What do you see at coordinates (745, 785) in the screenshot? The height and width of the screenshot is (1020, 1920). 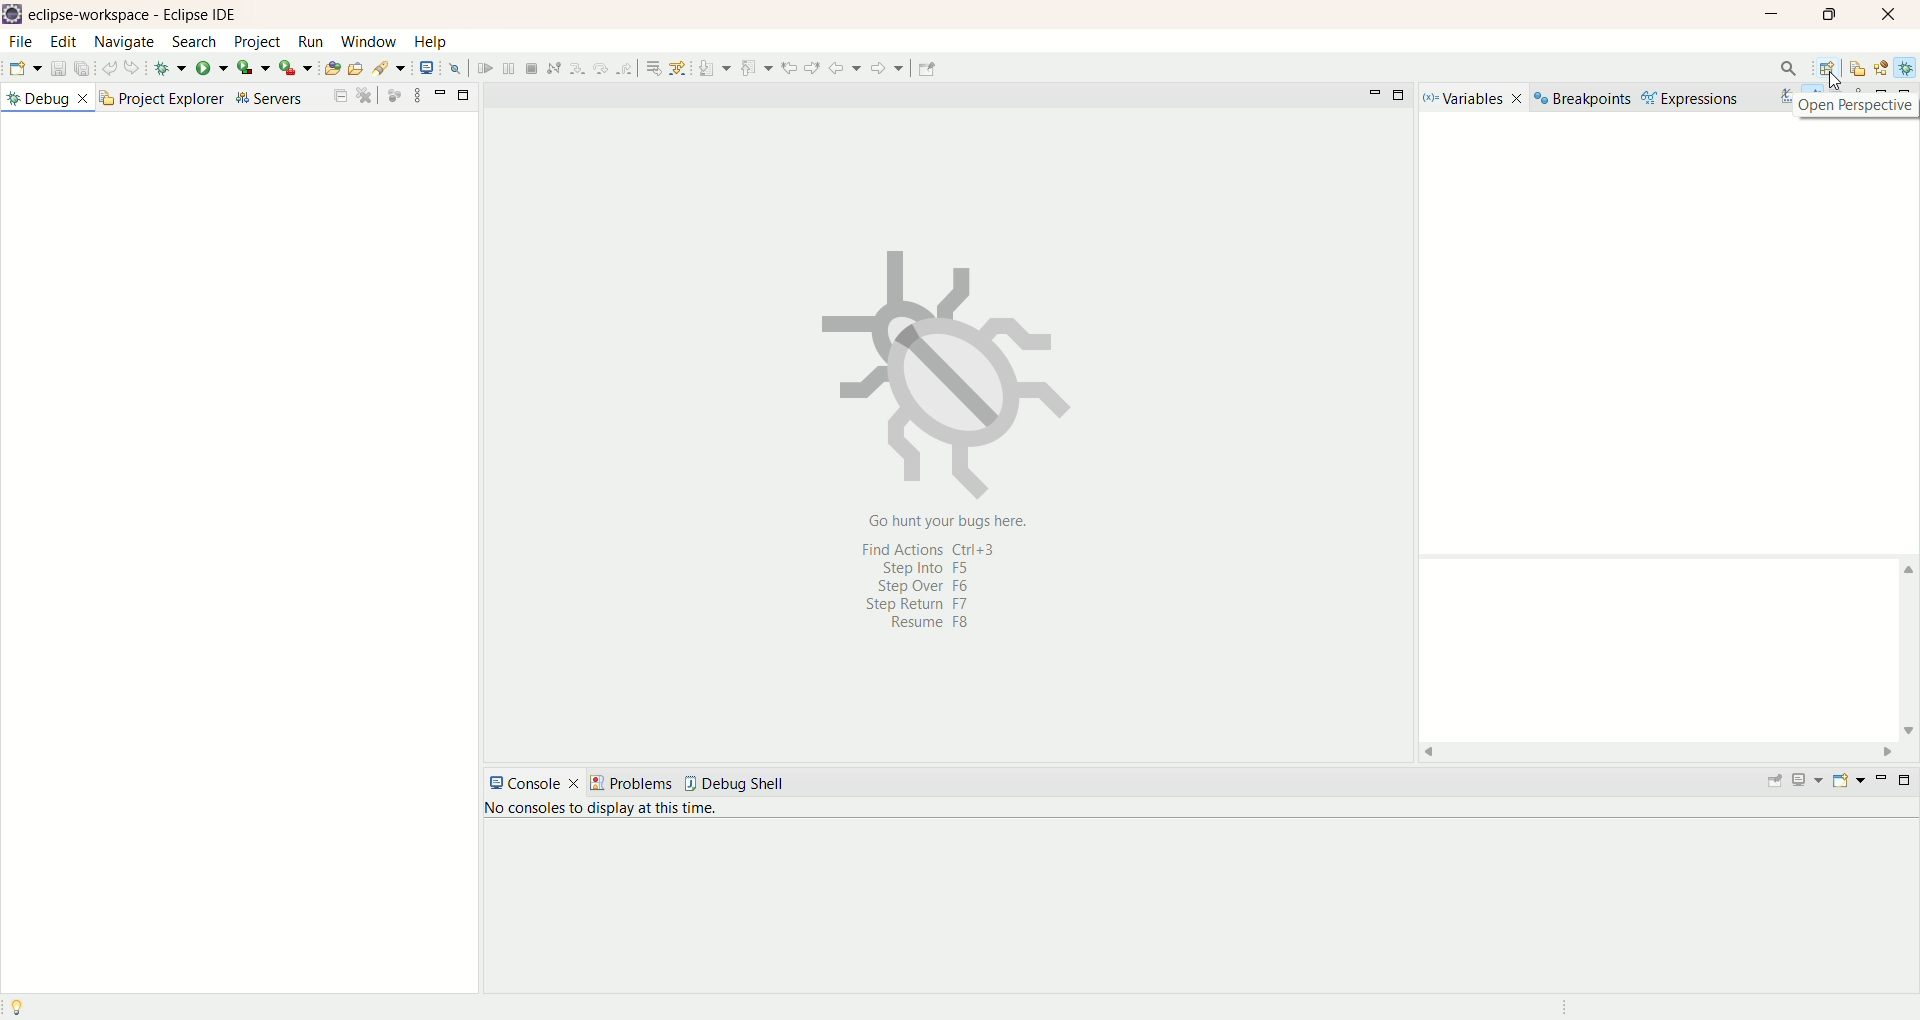 I see `debug shell` at bounding box center [745, 785].